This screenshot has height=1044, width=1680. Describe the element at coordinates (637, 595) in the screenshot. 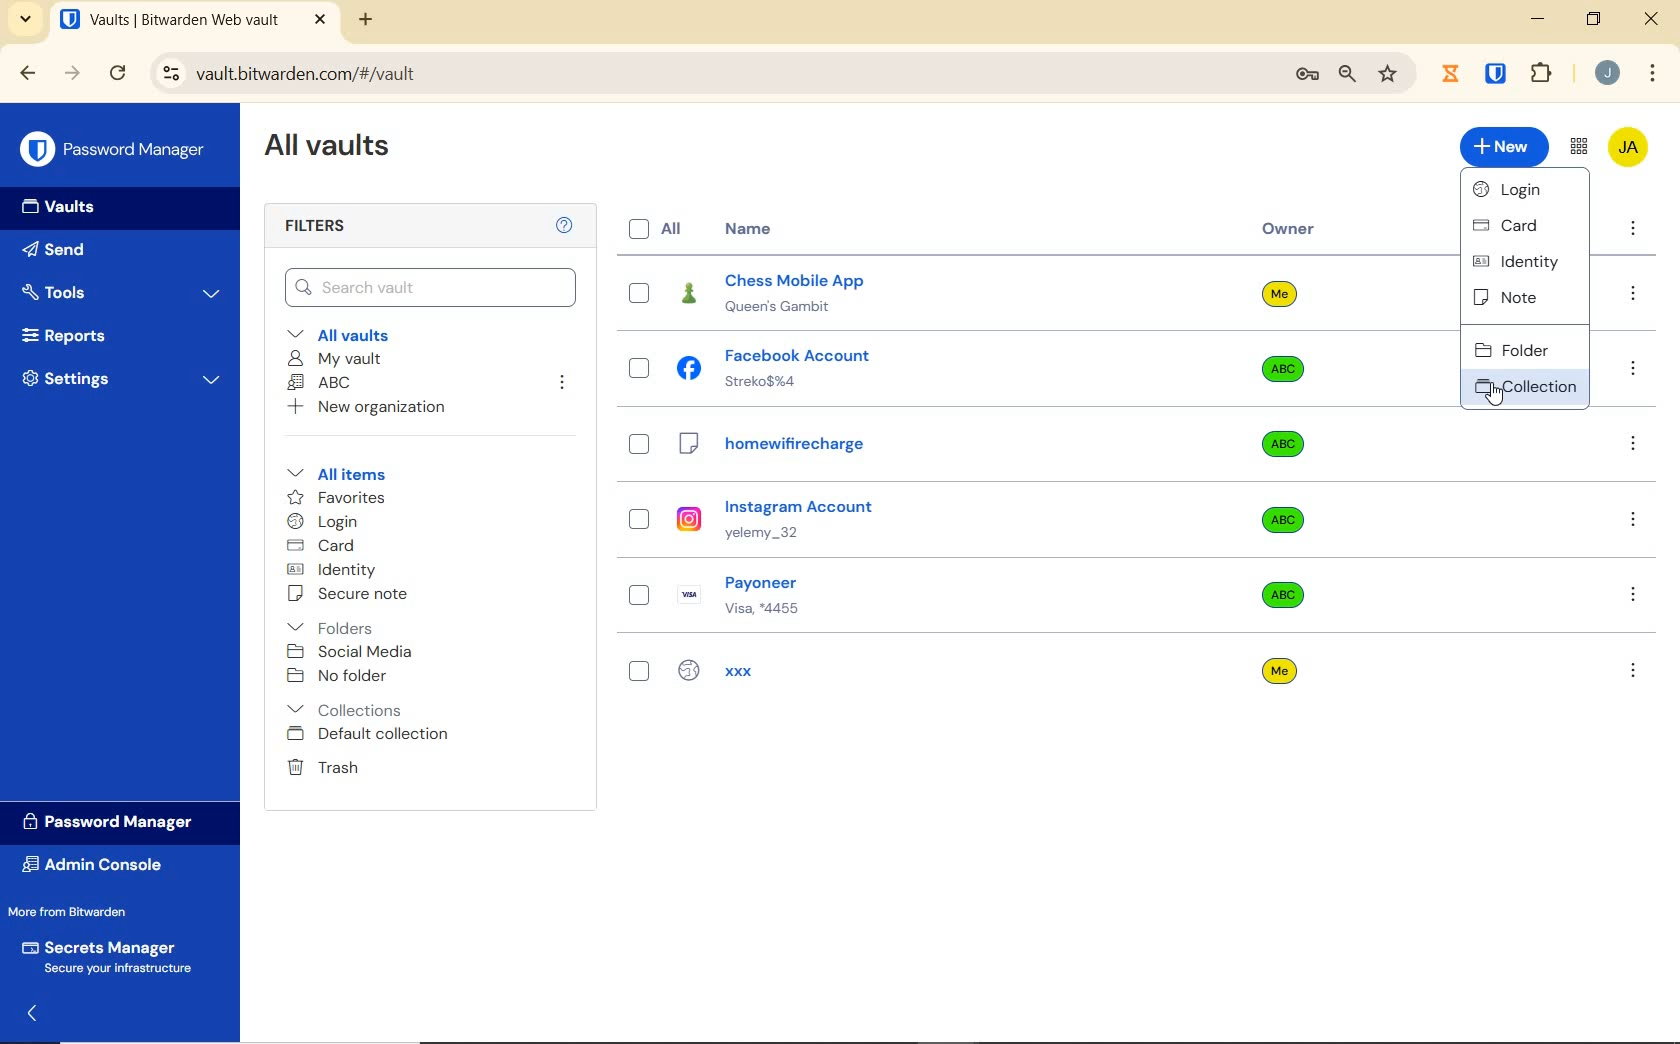

I see `select entry` at that location.